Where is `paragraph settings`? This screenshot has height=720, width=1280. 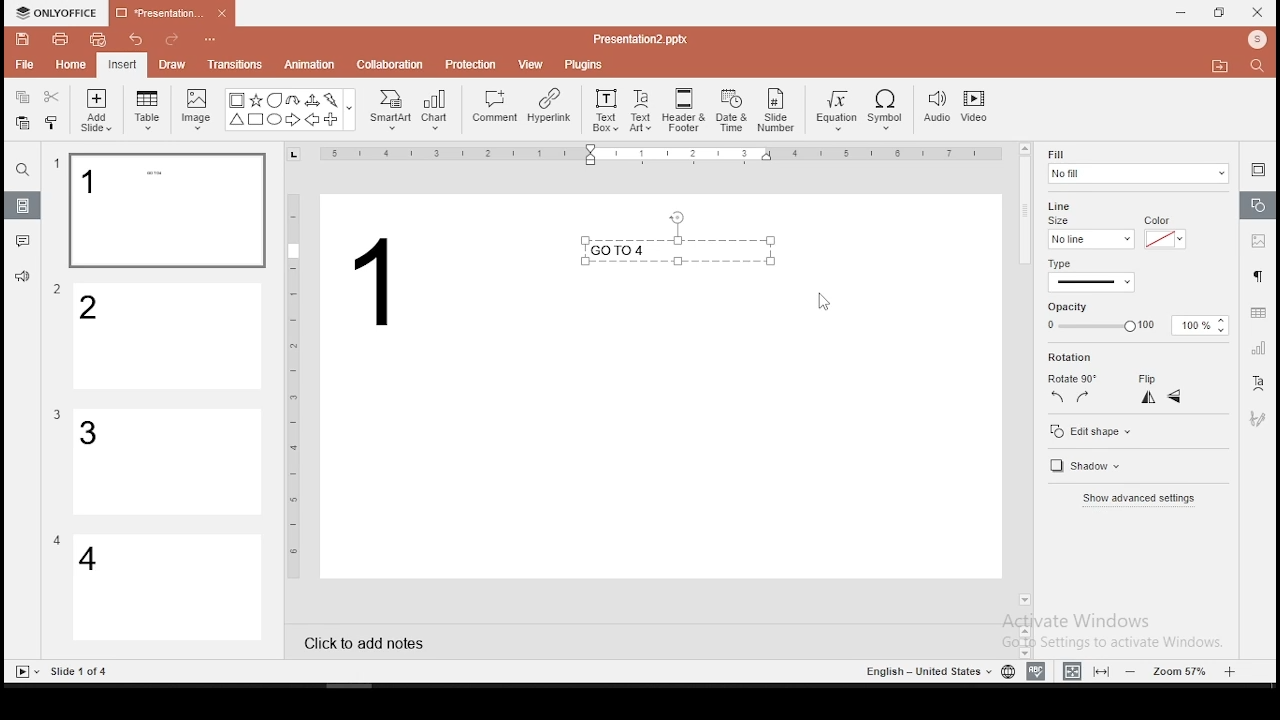
paragraph settings is located at coordinates (1256, 274).